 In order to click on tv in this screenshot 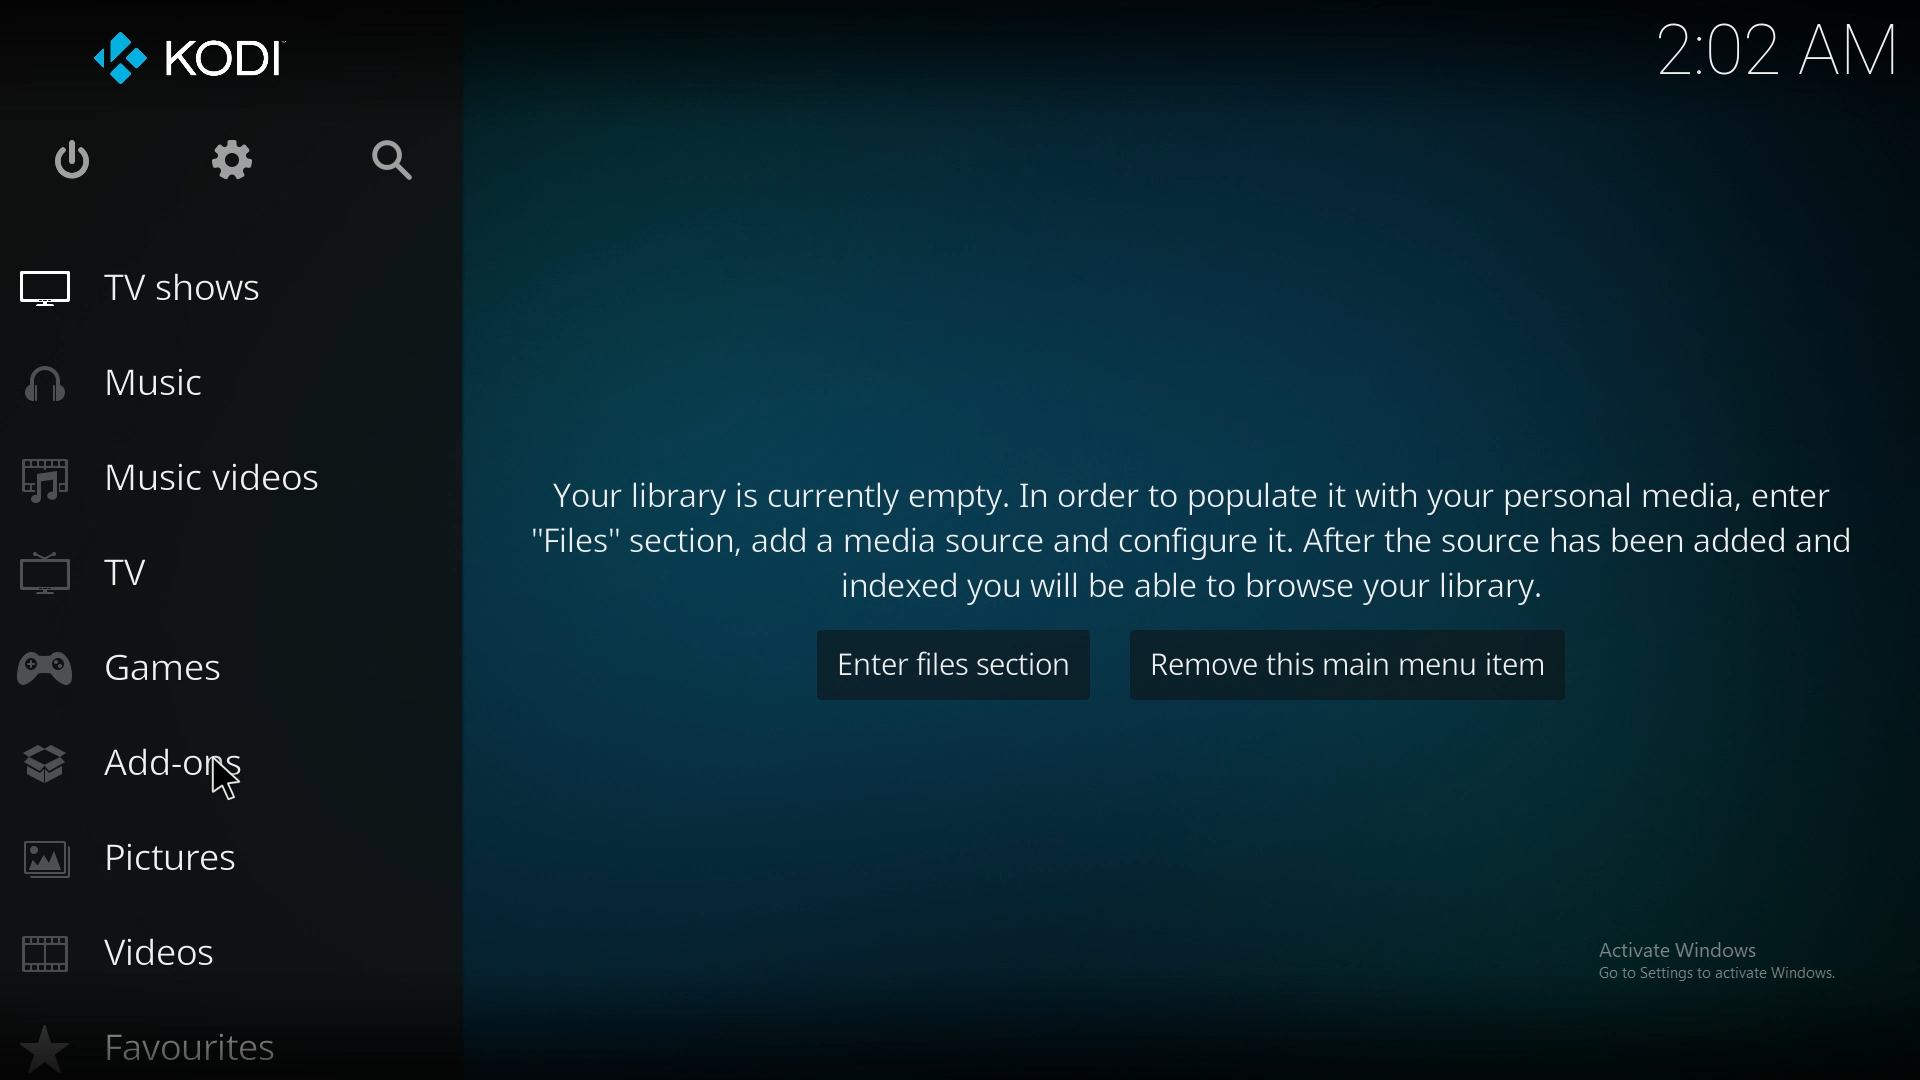, I will do `click(112, 576)`.